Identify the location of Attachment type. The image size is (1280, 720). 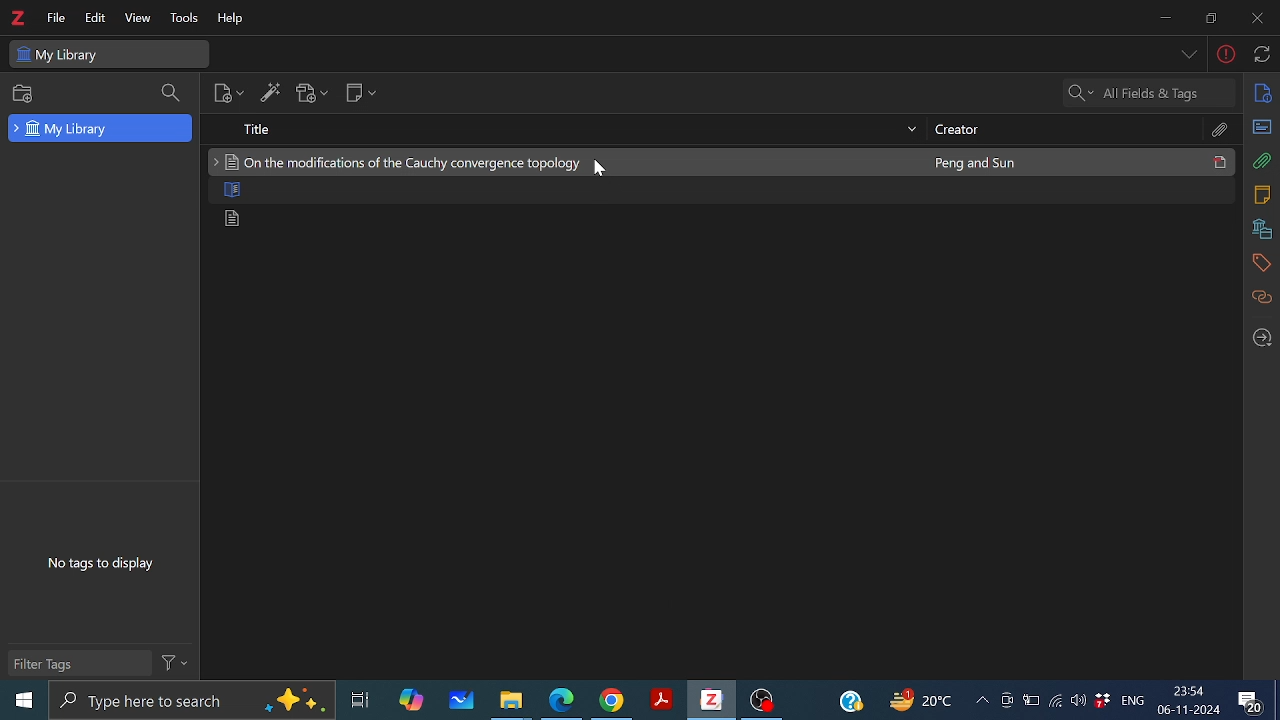
(1220, 131).